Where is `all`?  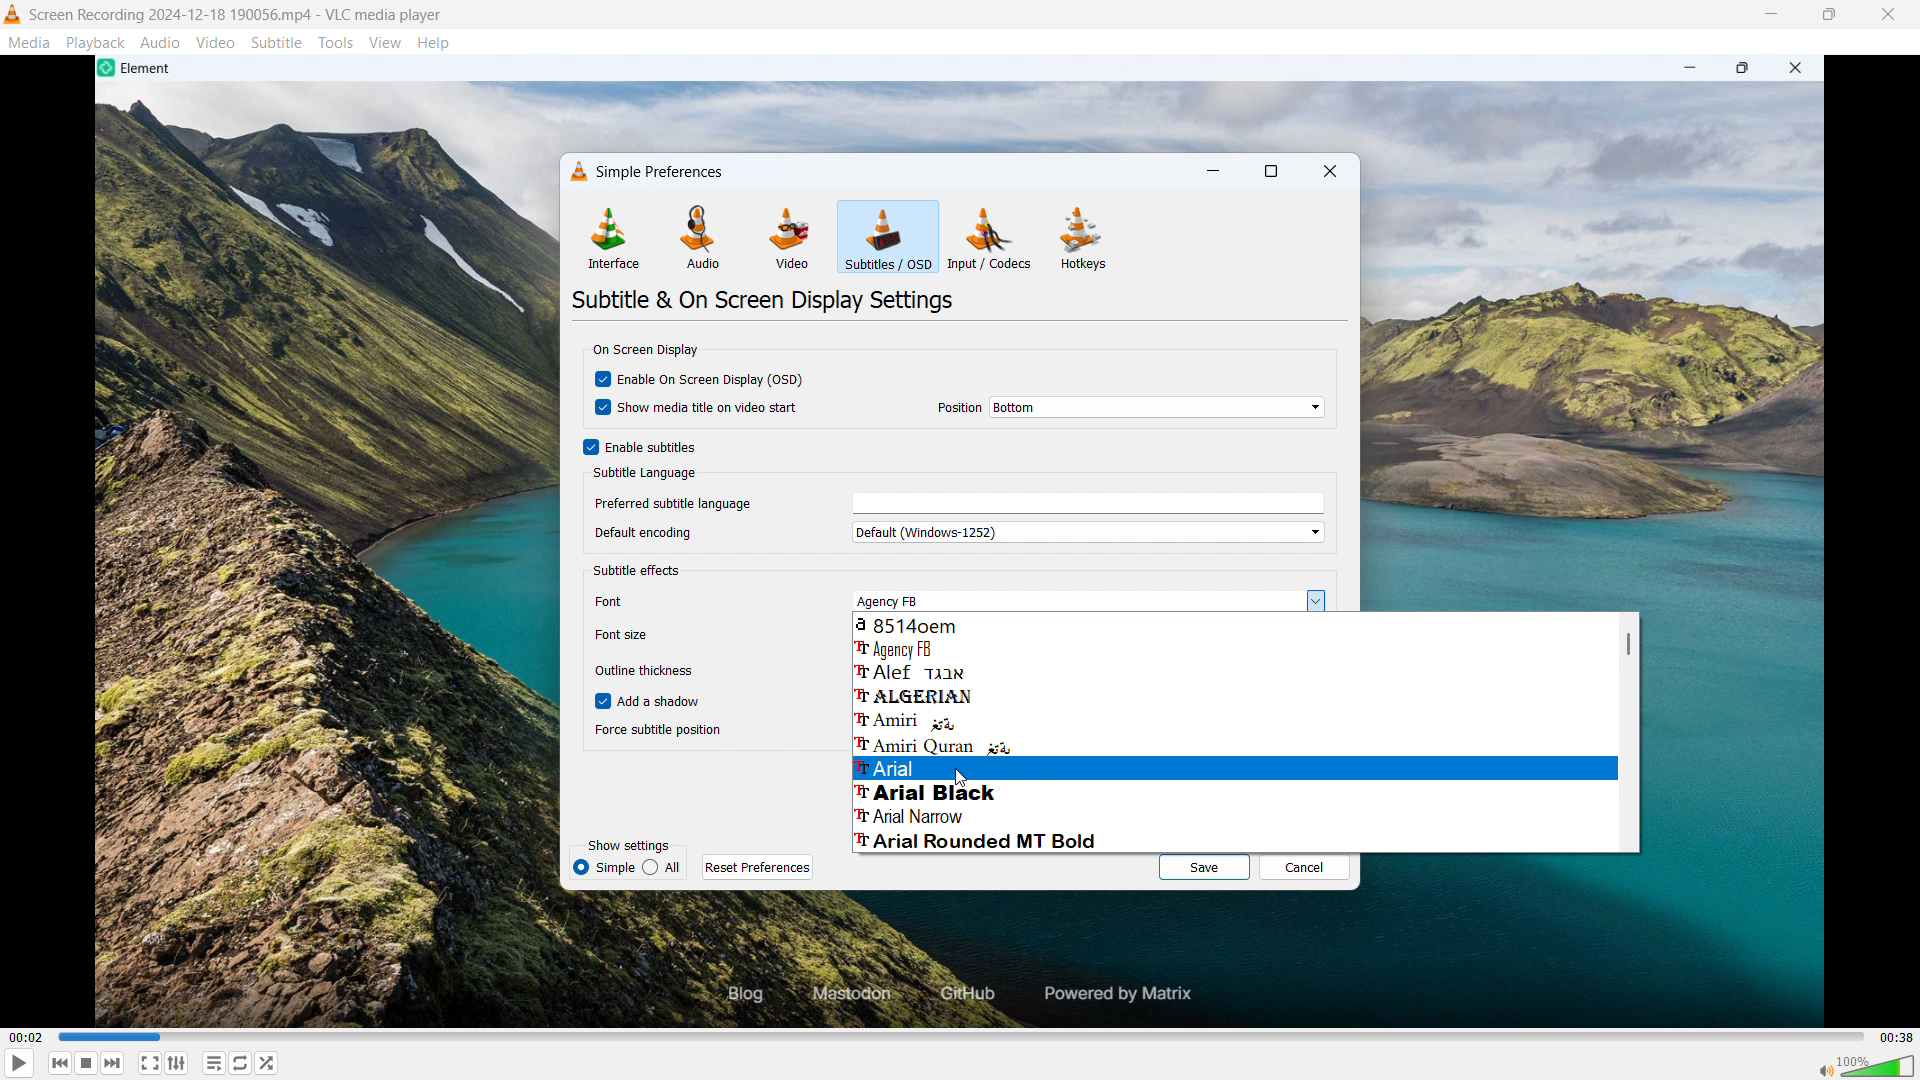
all is located at coordinates (603, 868).